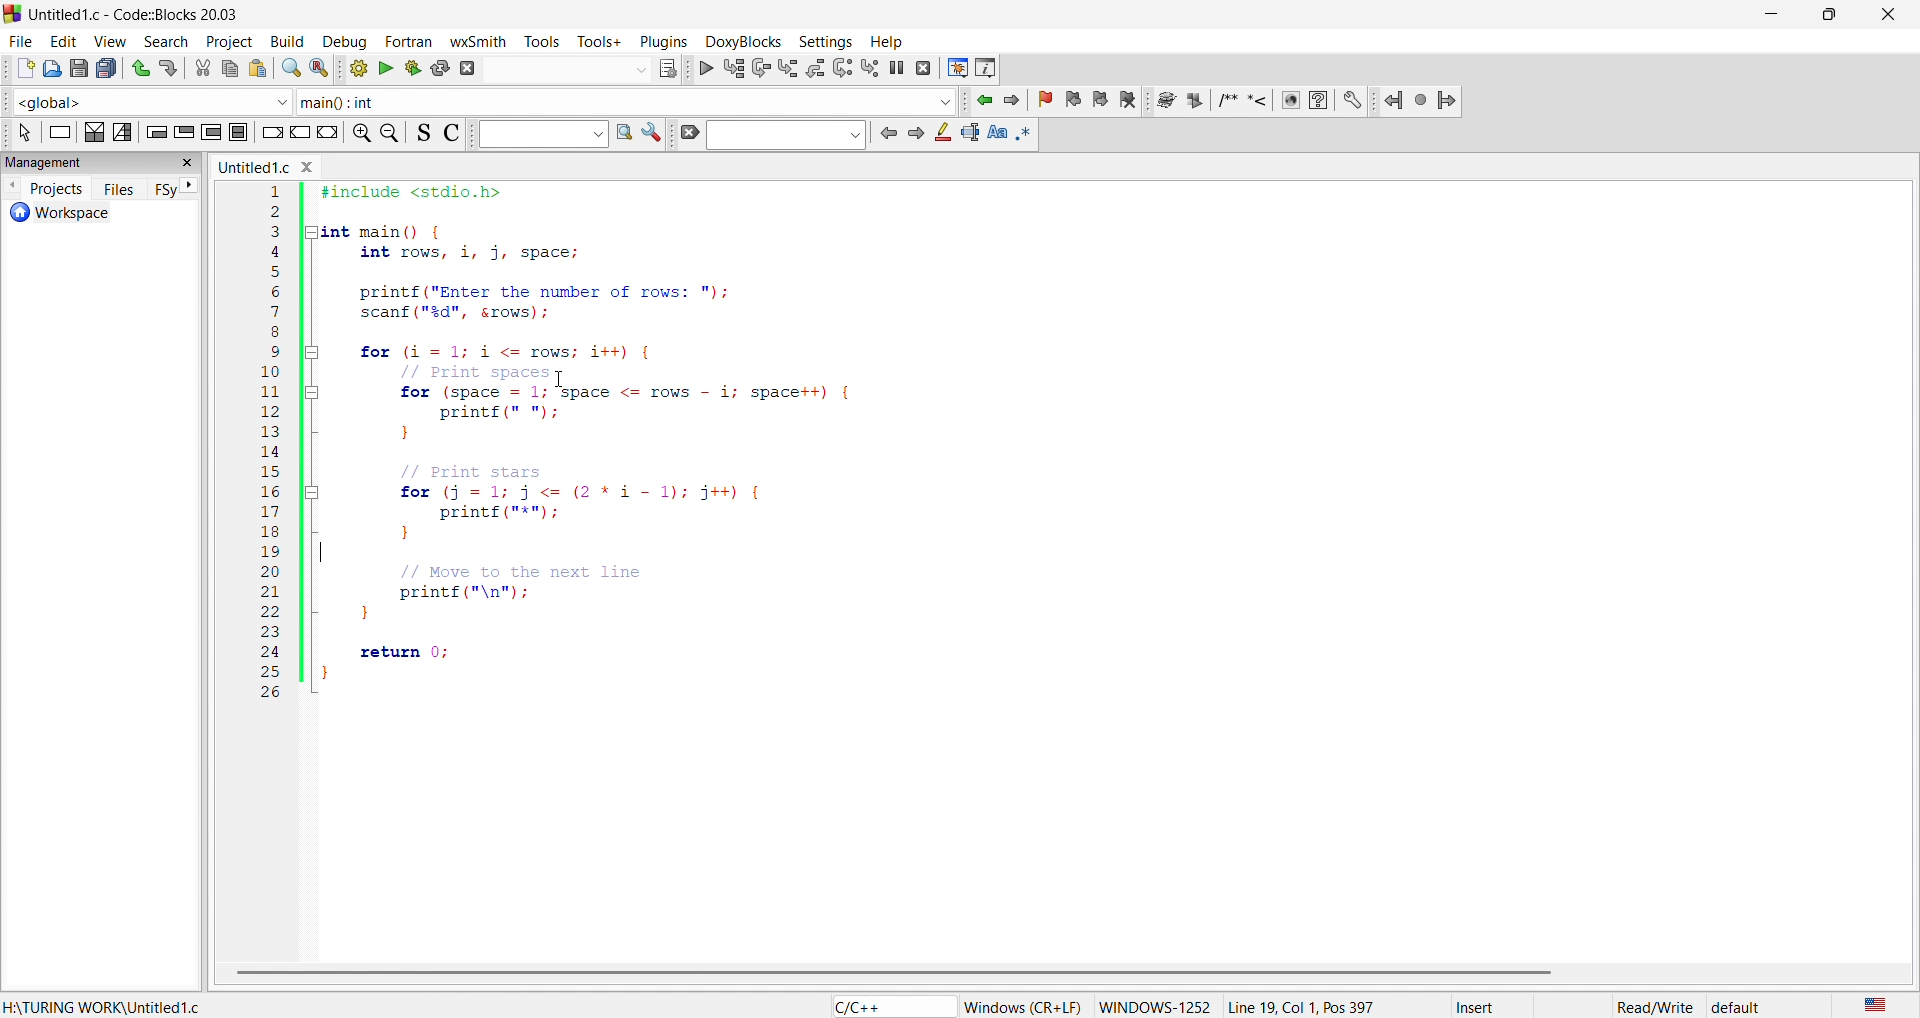  What do you see at coordinates (318, 68) in the screenshot?
I see `replace` at bounding box center [318, 68].